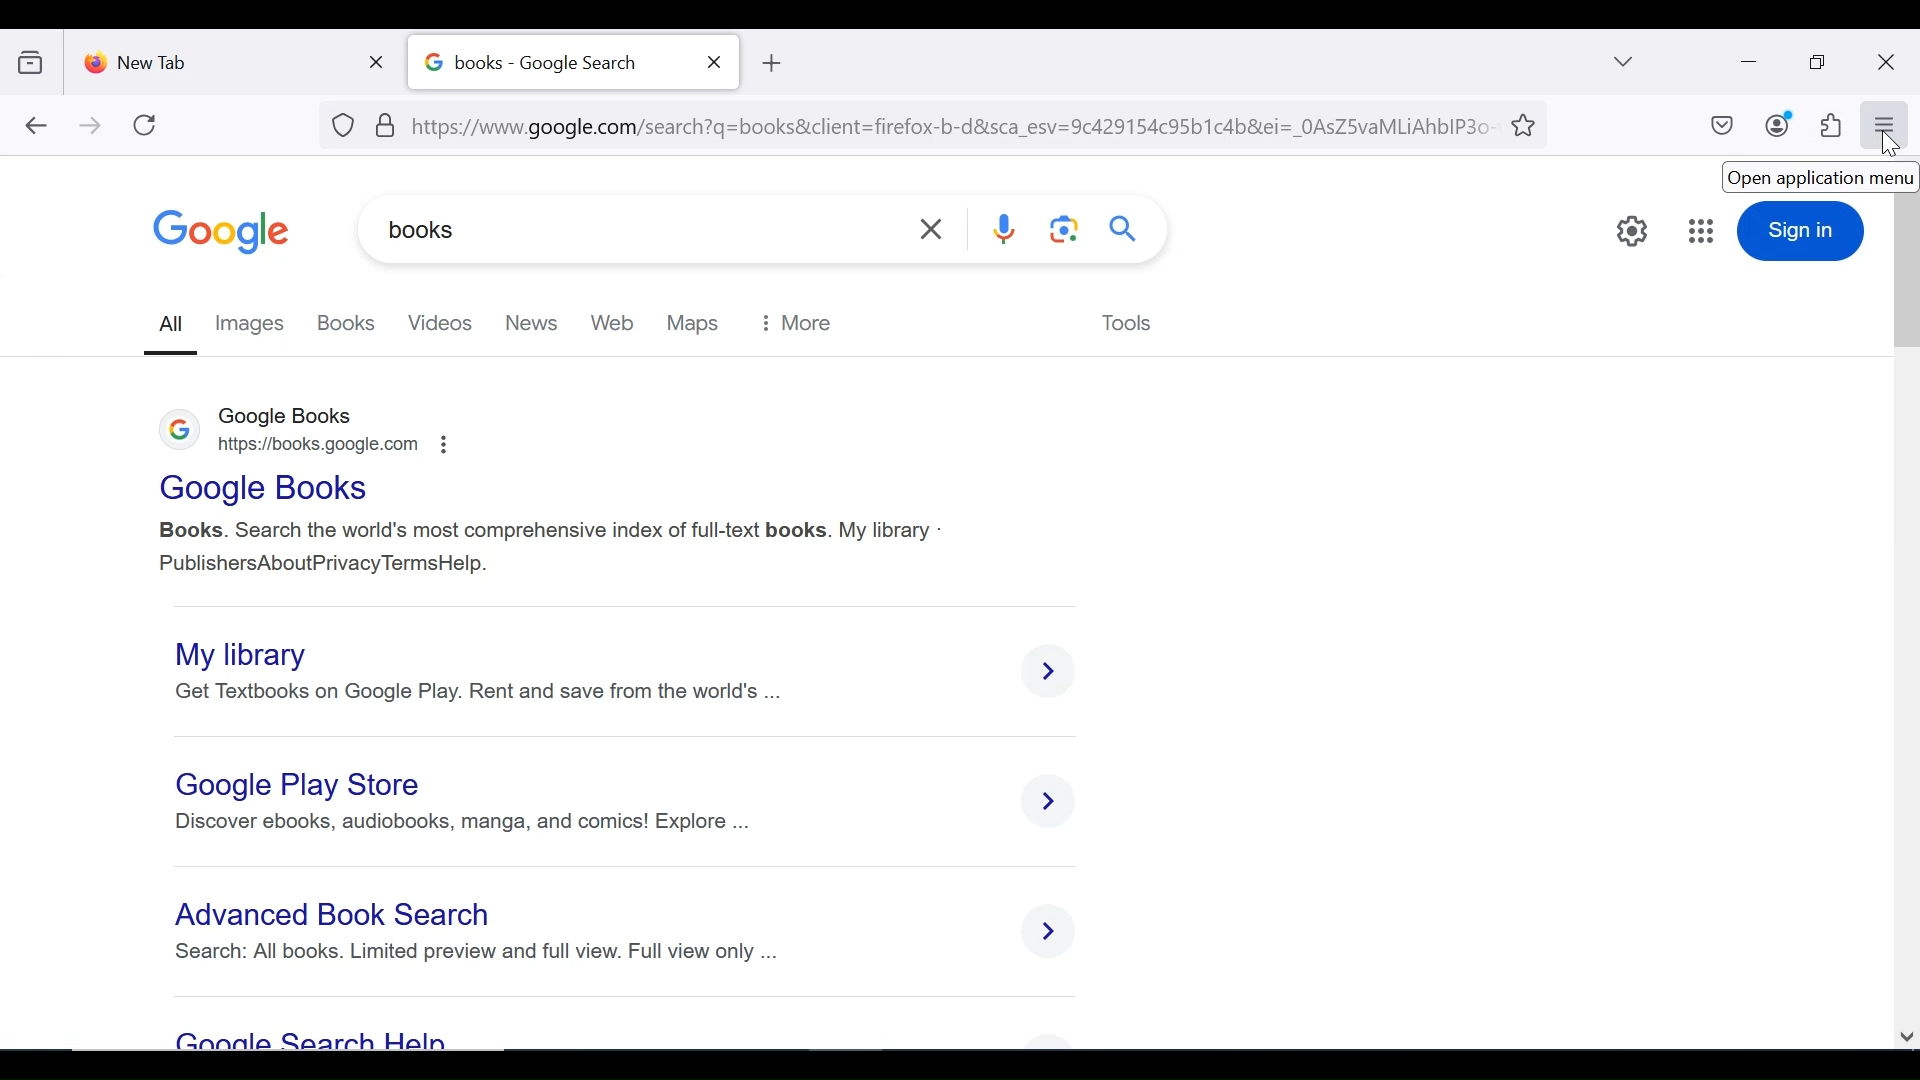 Image resolution: width=1920 pixels, height=1080 pixels. I want to click on https://books.google.com, so click(336, 444).